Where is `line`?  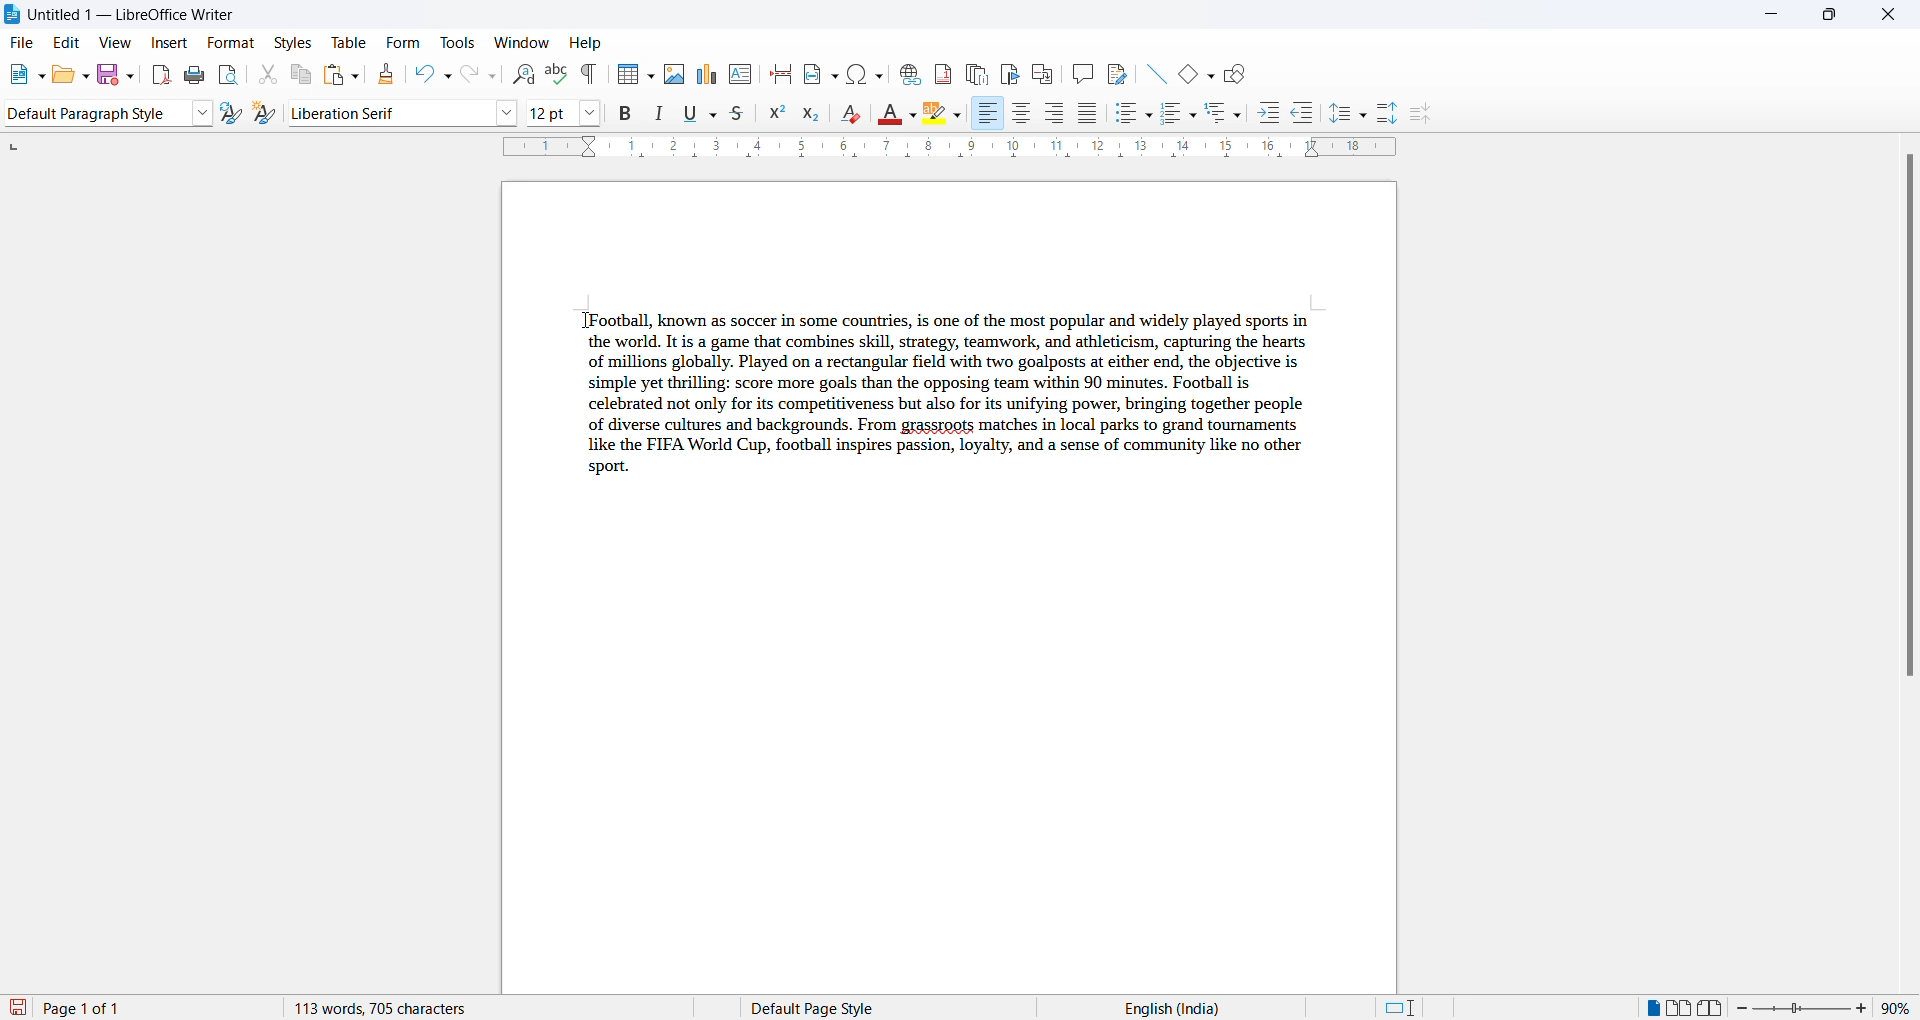
line is located at coordinates (1153, 76).